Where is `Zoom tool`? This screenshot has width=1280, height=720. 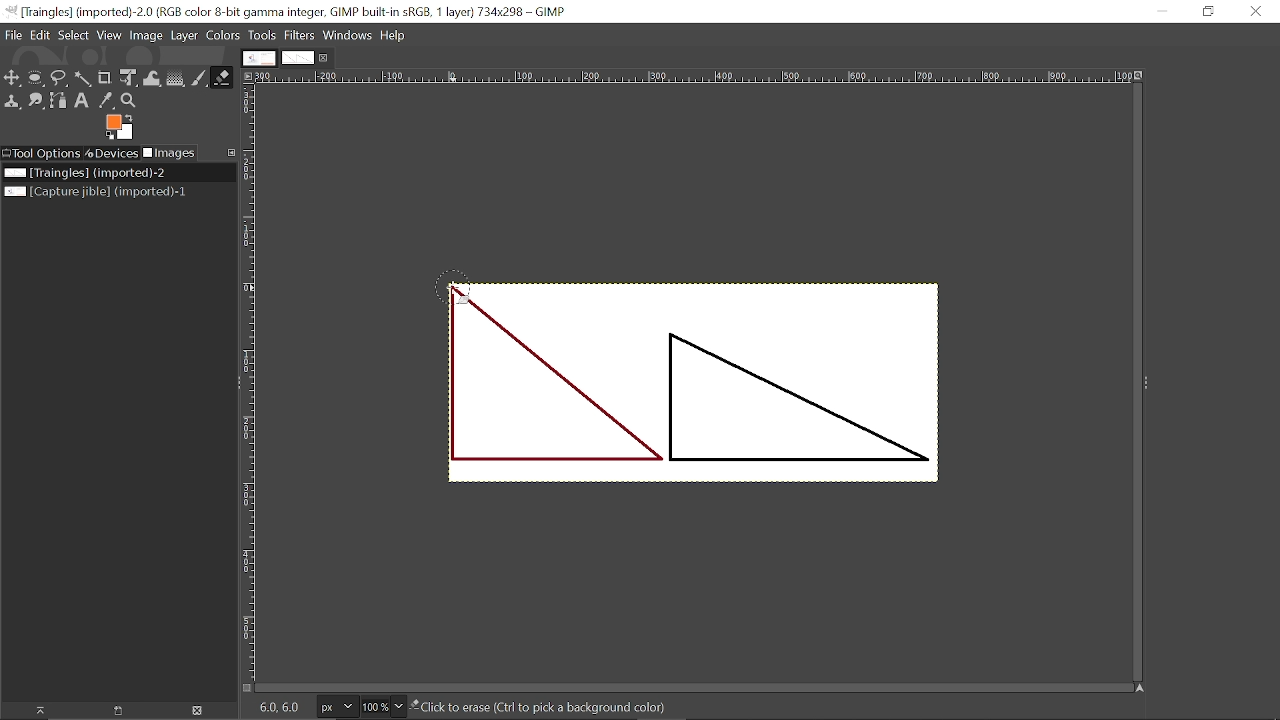 Zoom tool is located at coordinates (128, 101).